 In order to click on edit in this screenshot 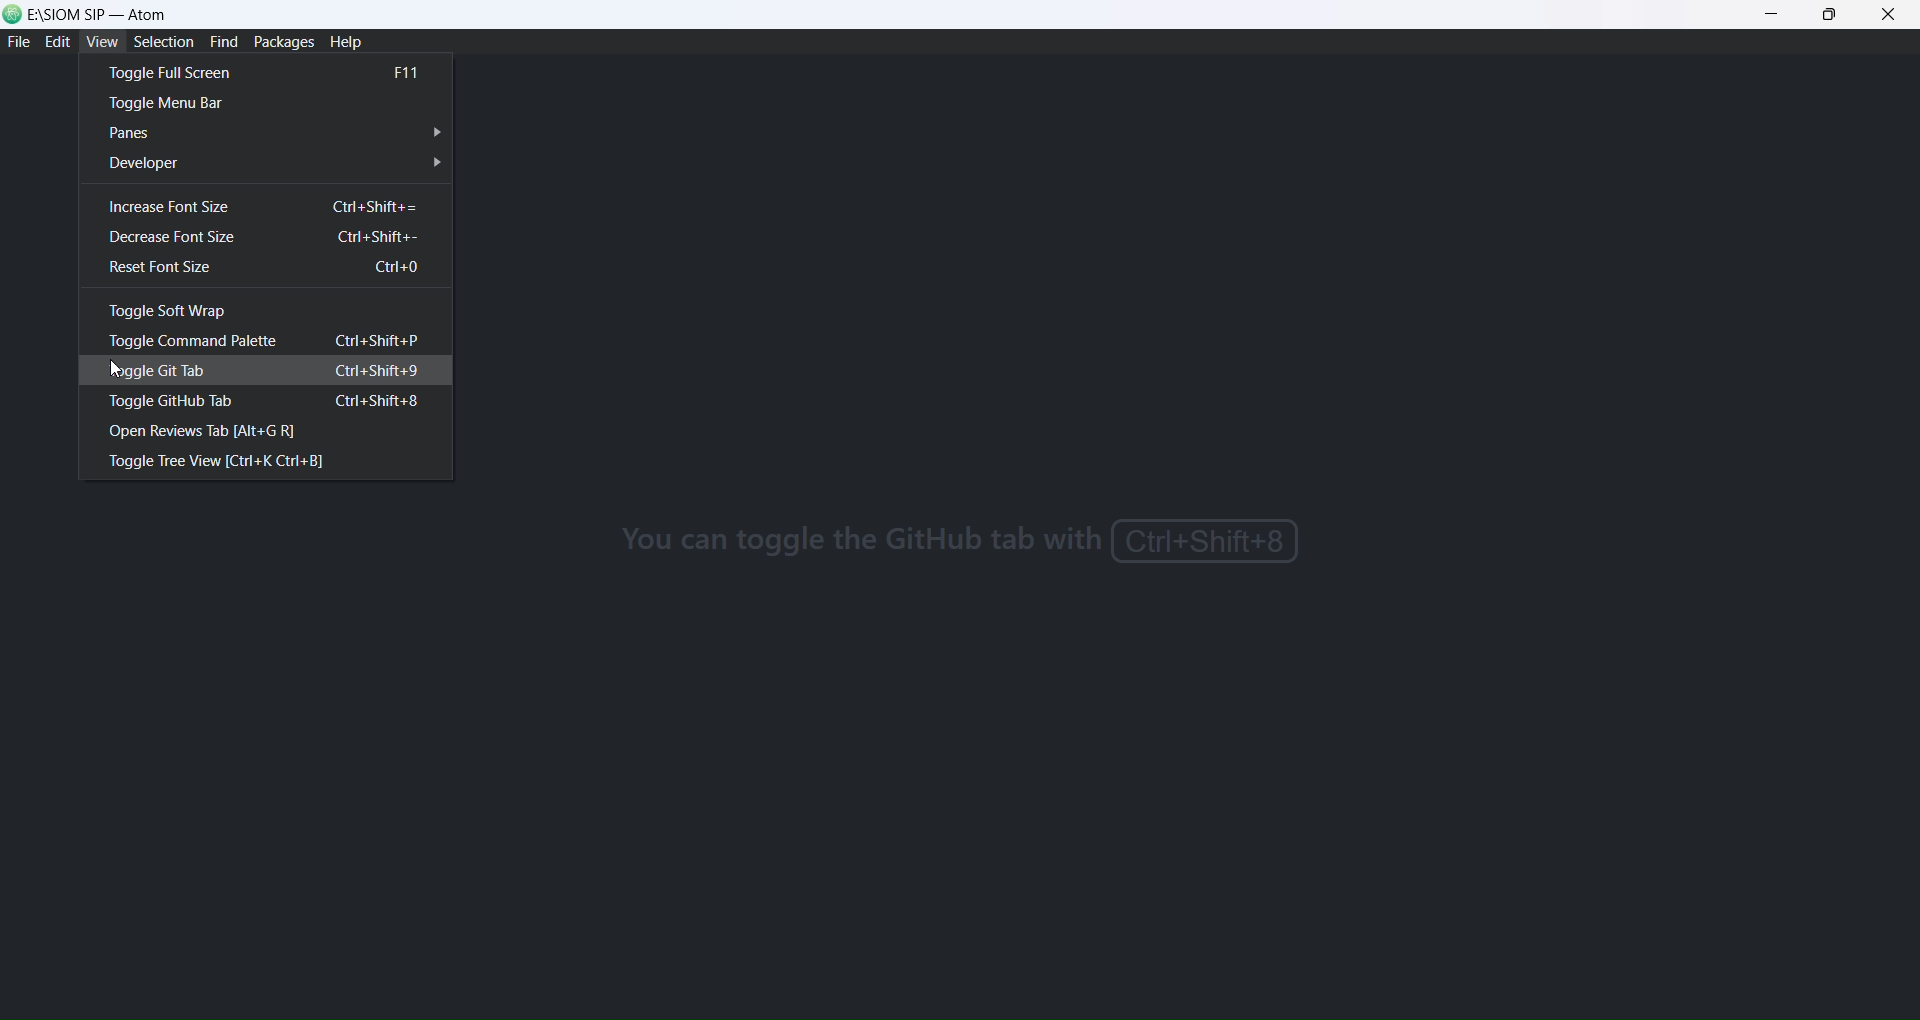, I will do `click(58, 44)`.